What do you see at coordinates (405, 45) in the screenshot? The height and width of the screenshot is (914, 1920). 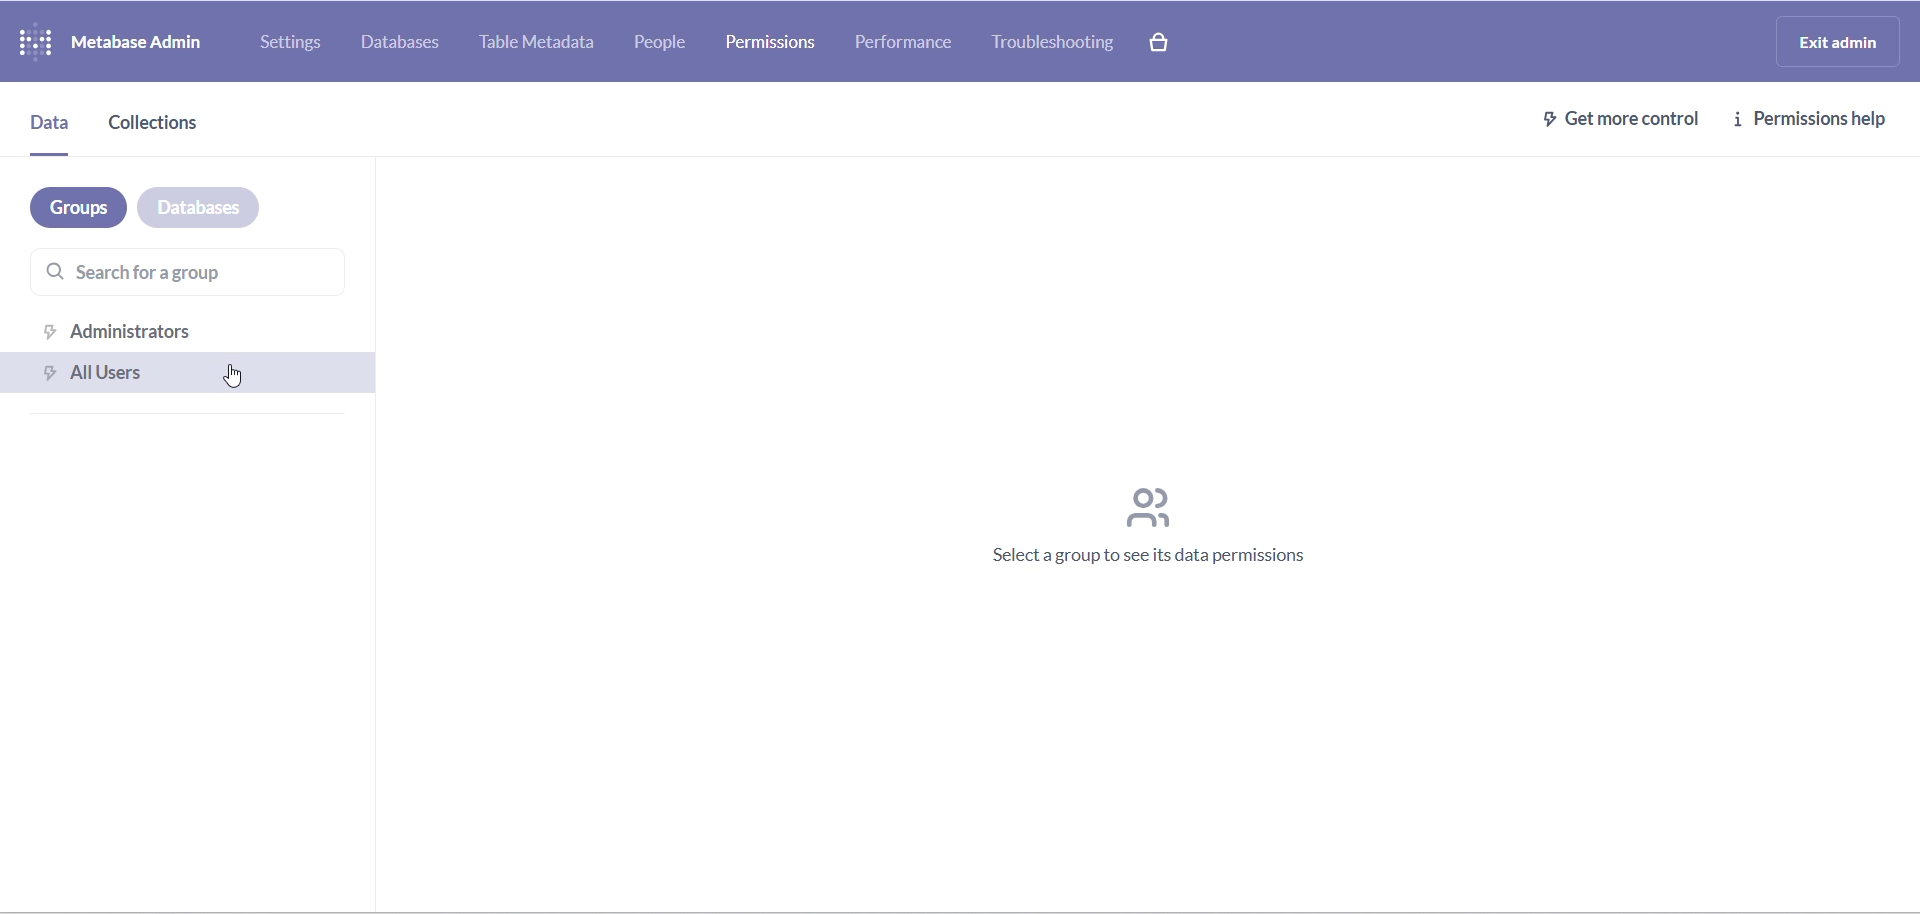 I see `databases` at bounding box center [405, 45].